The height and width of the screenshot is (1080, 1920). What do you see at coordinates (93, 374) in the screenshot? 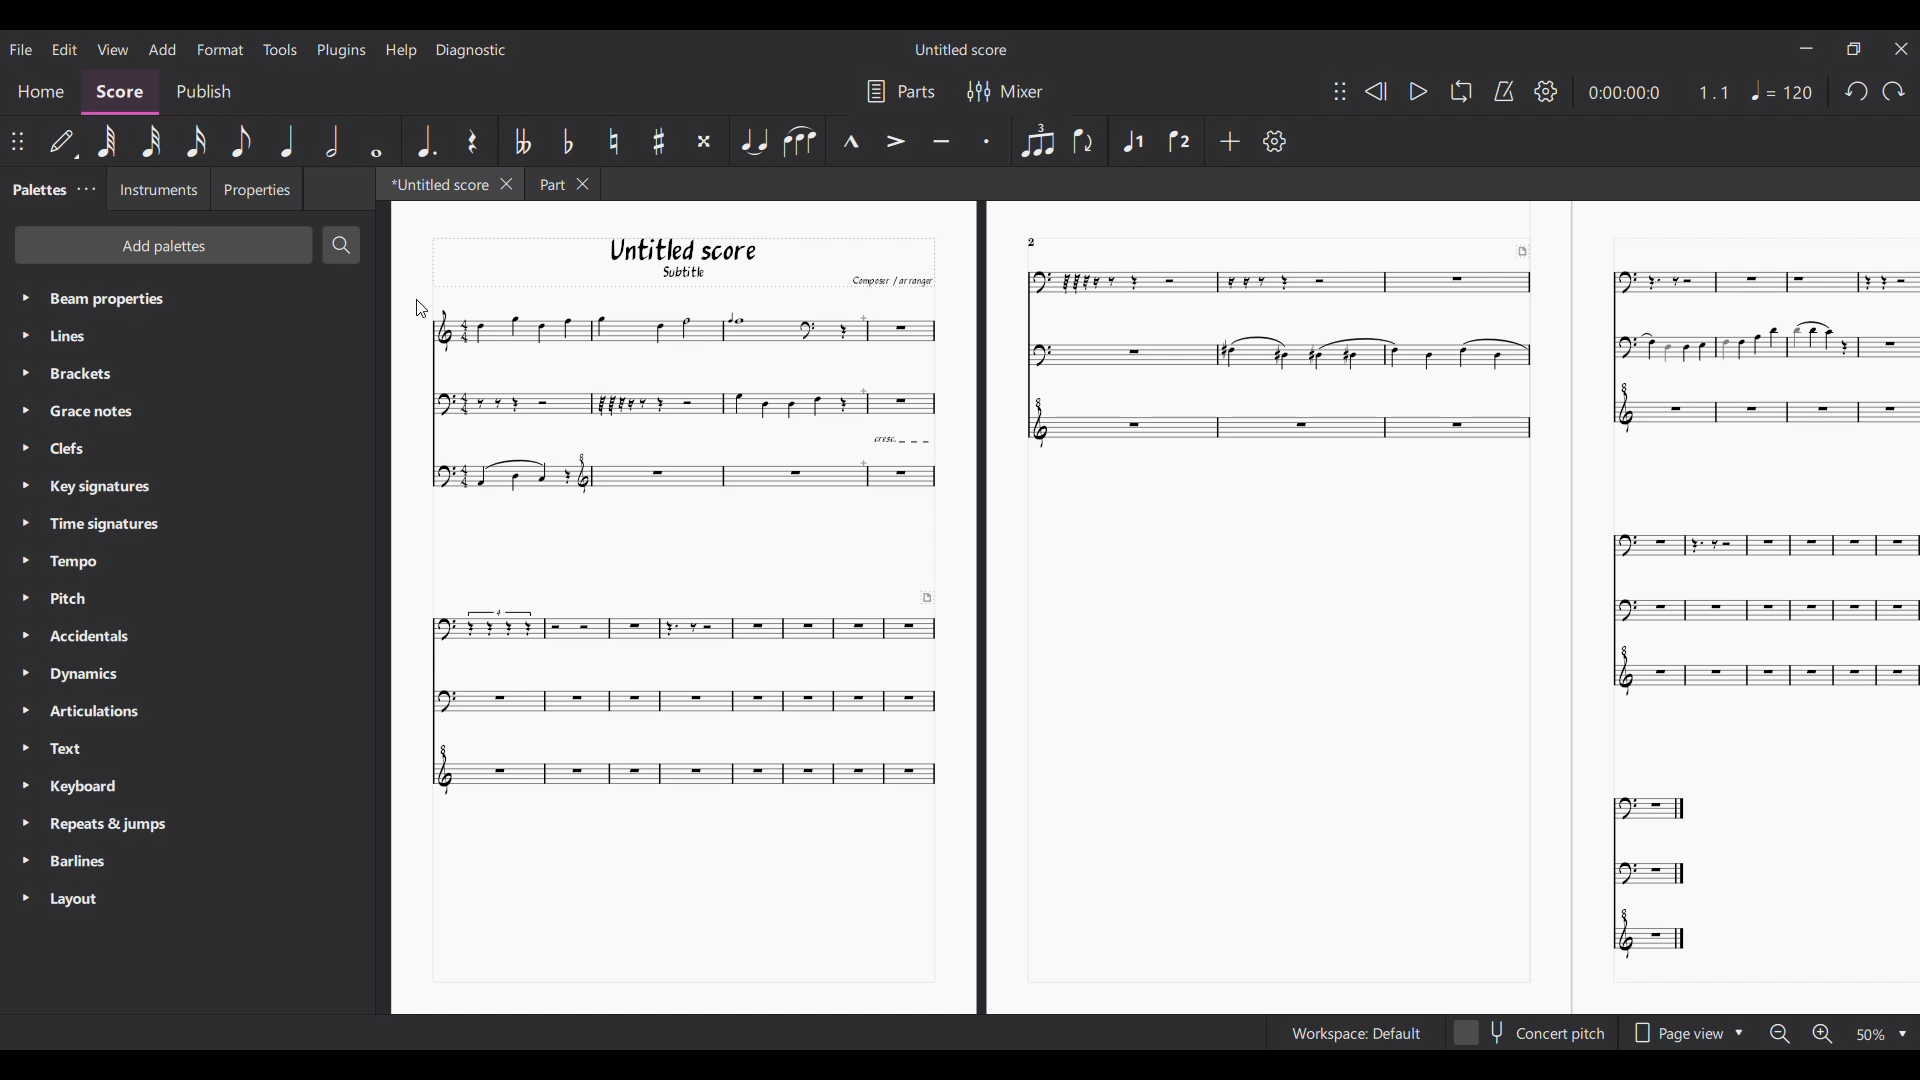
I see `Brackets` at bounding box center [93, 374].